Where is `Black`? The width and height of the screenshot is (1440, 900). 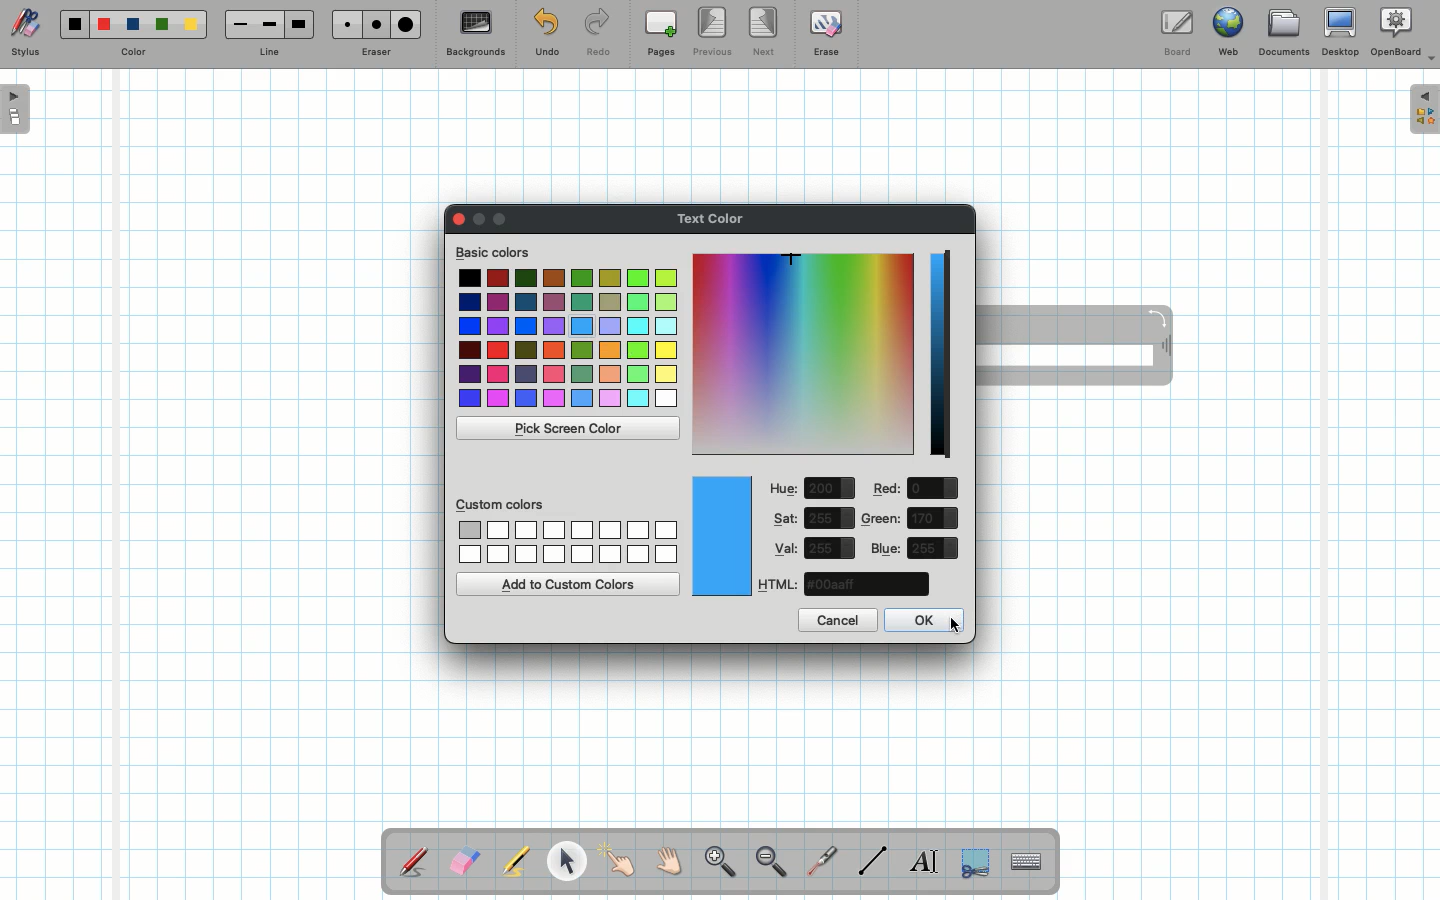
Black is located at coordinates (73, 24).